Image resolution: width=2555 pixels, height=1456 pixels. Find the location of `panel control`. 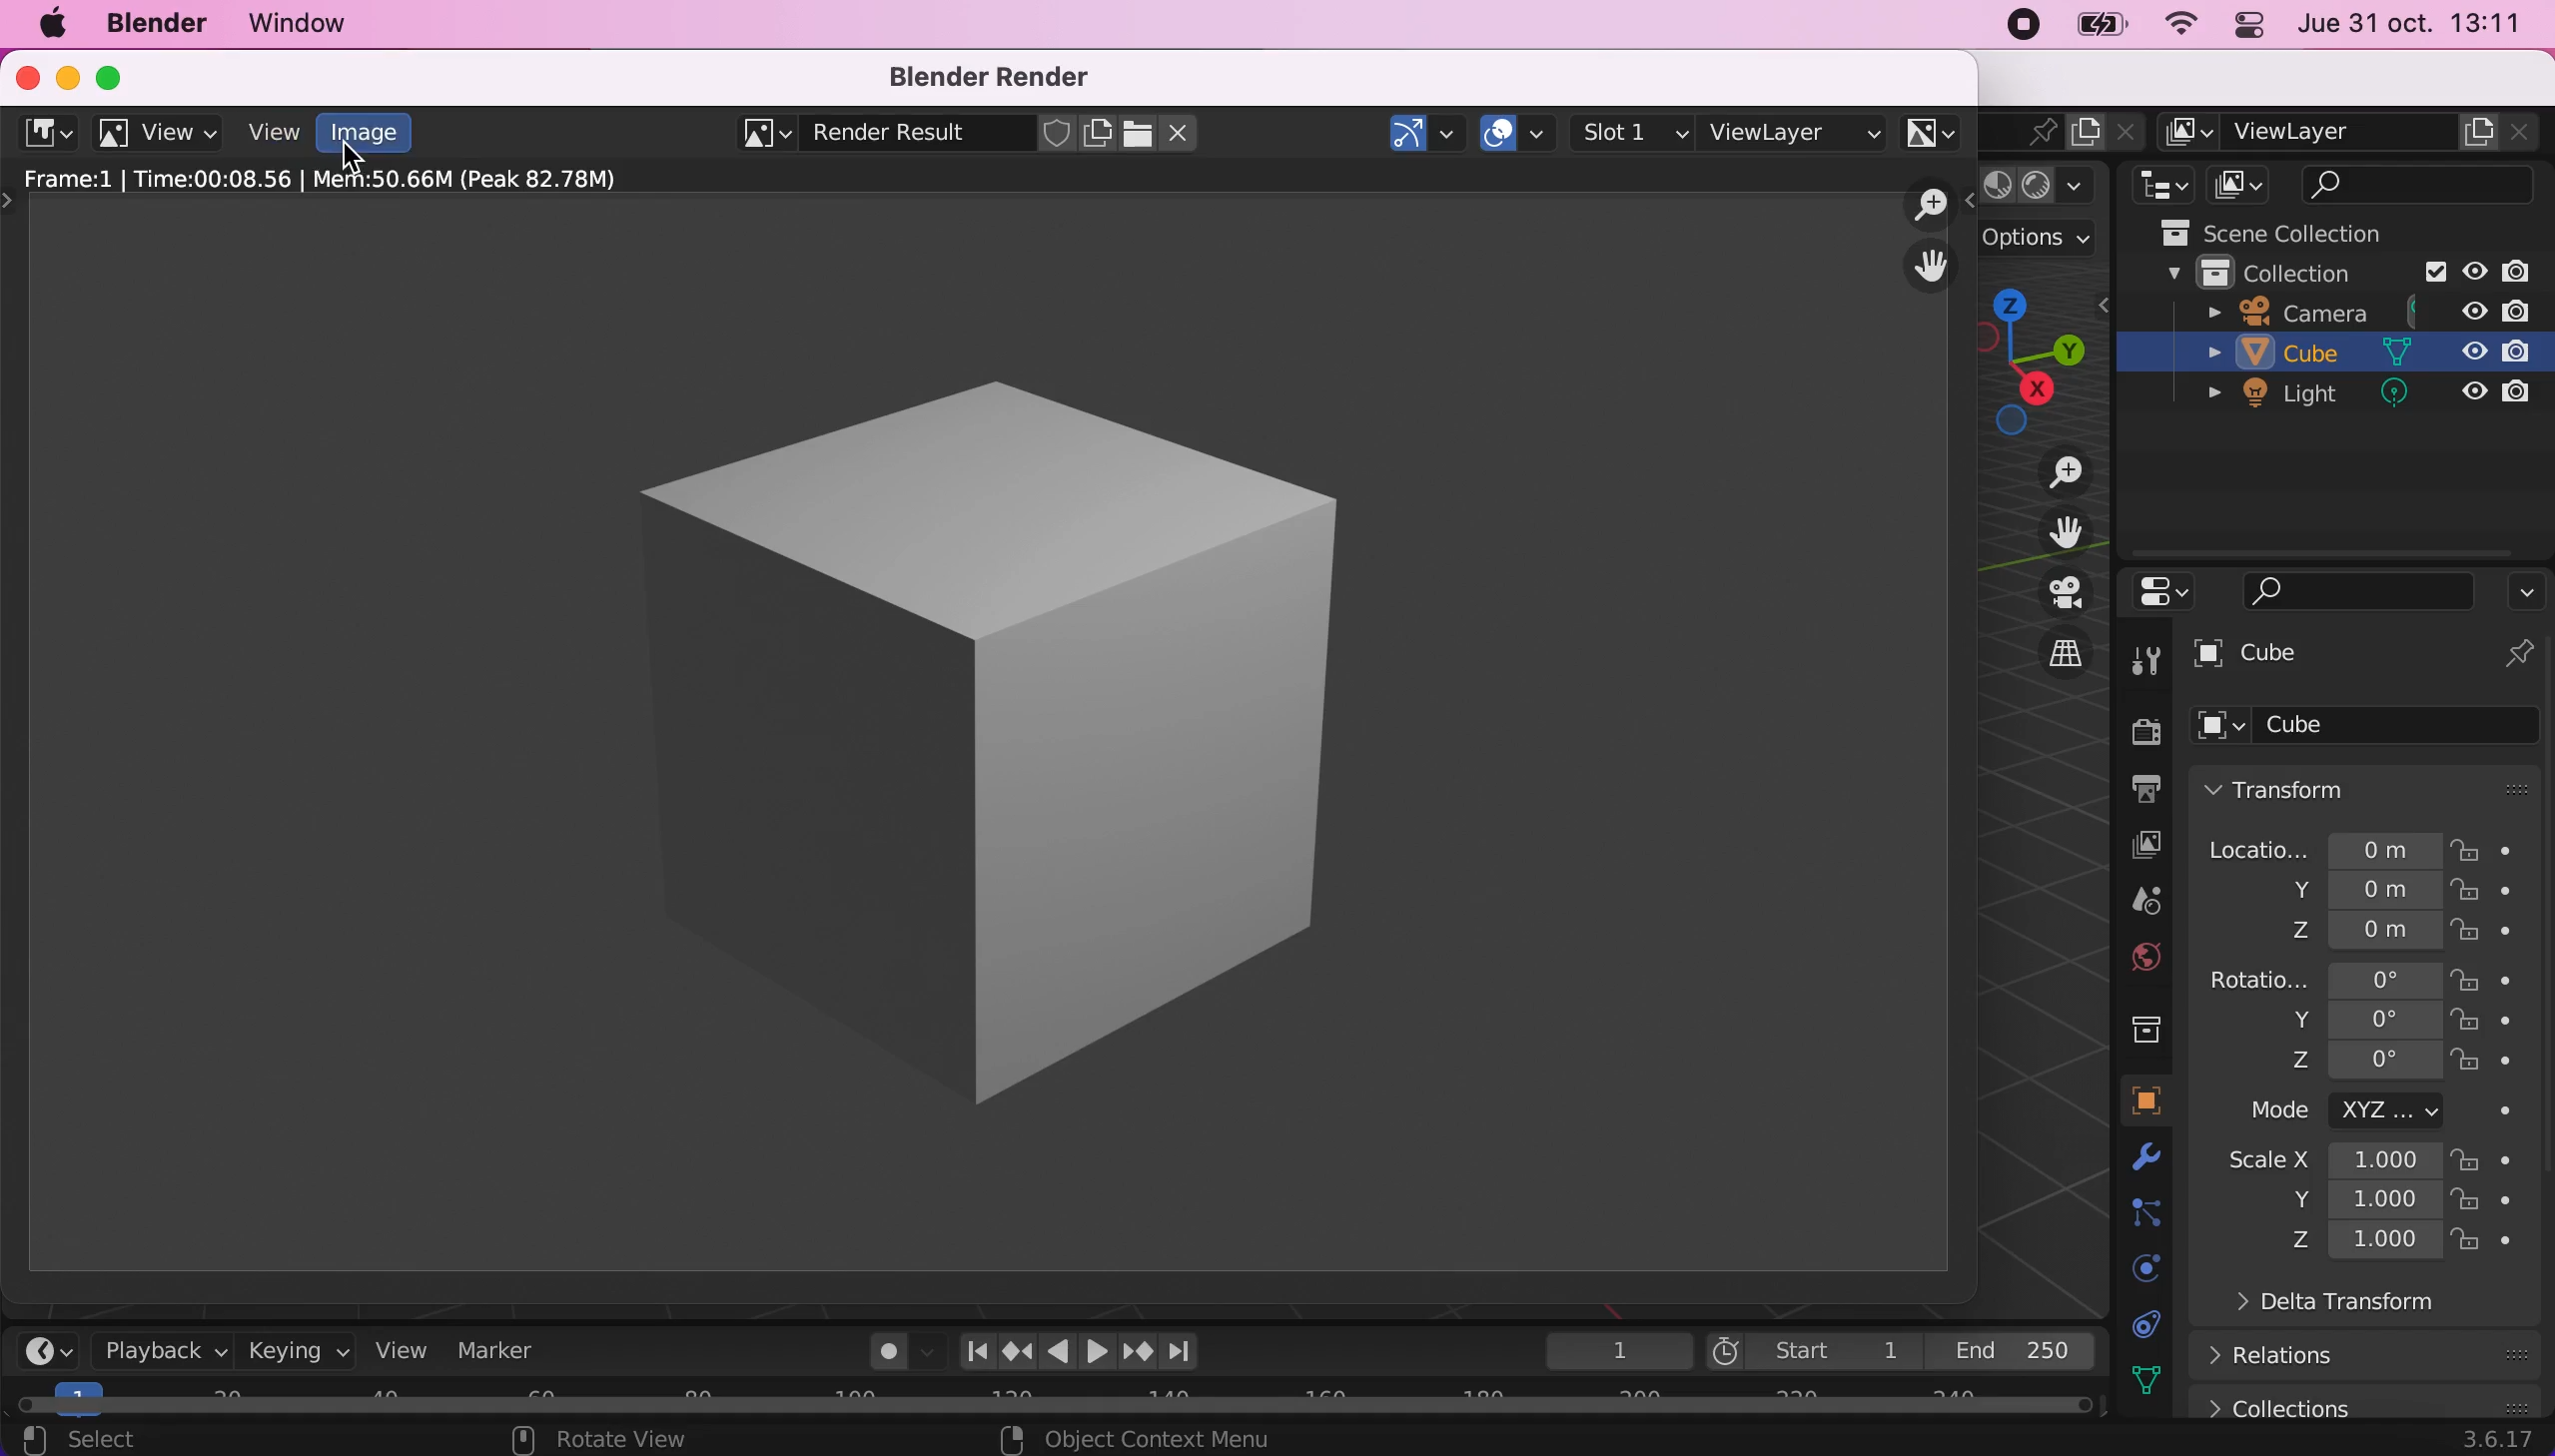

panel control is located at coordinates (2253, 25).